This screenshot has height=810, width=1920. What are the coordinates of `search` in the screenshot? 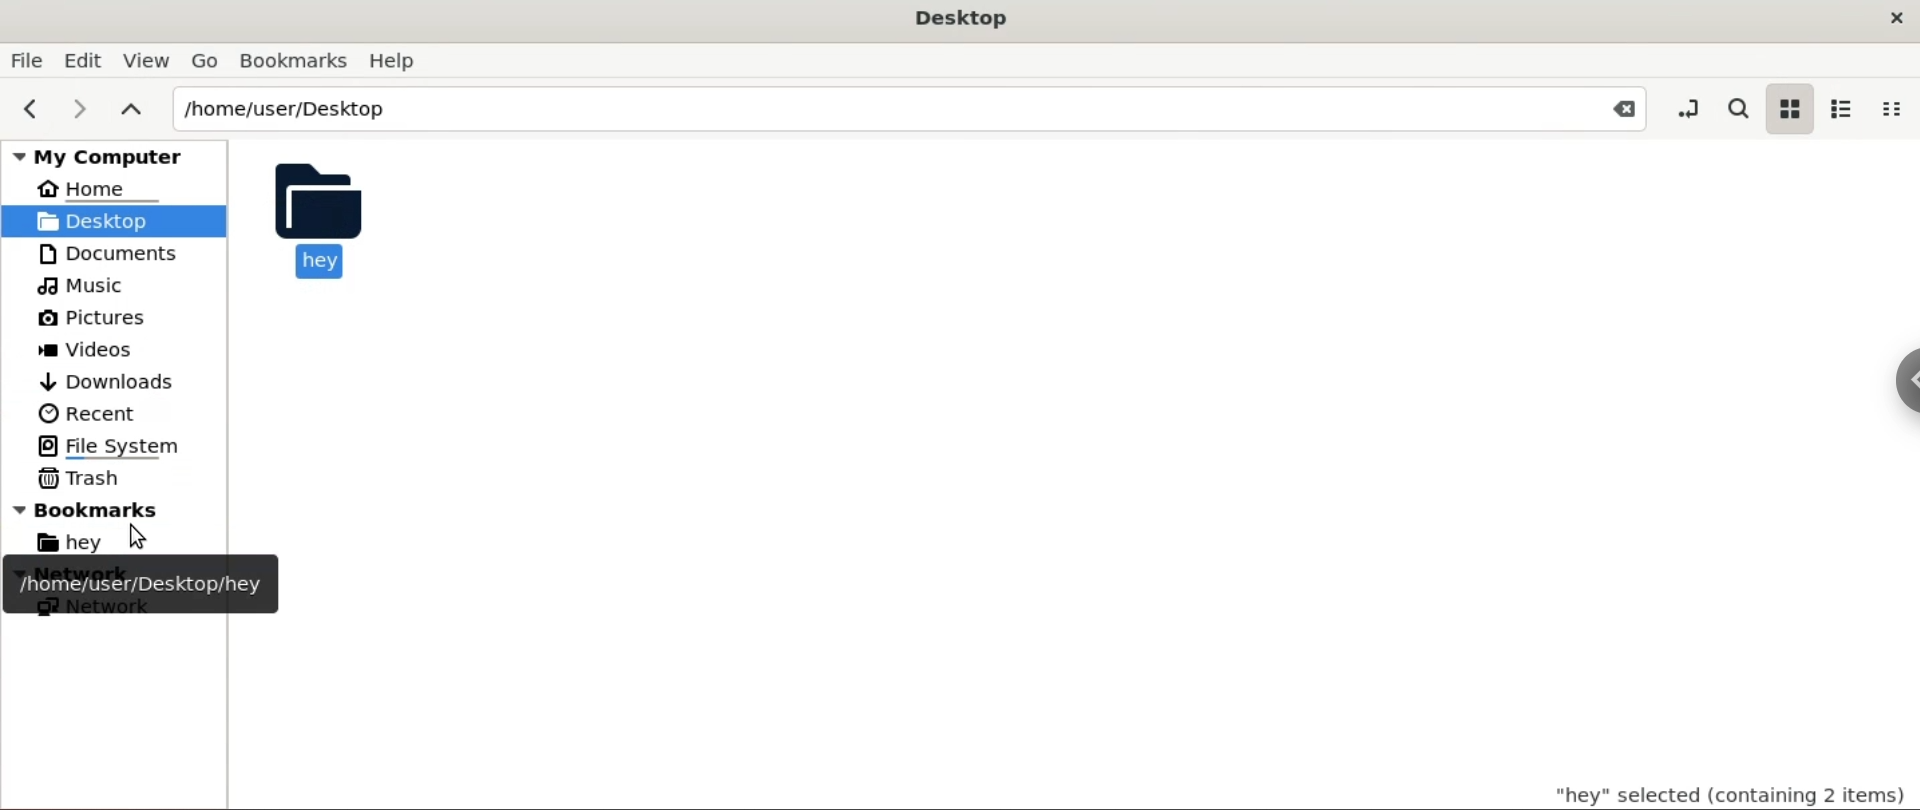 It's located at (1738, 108).